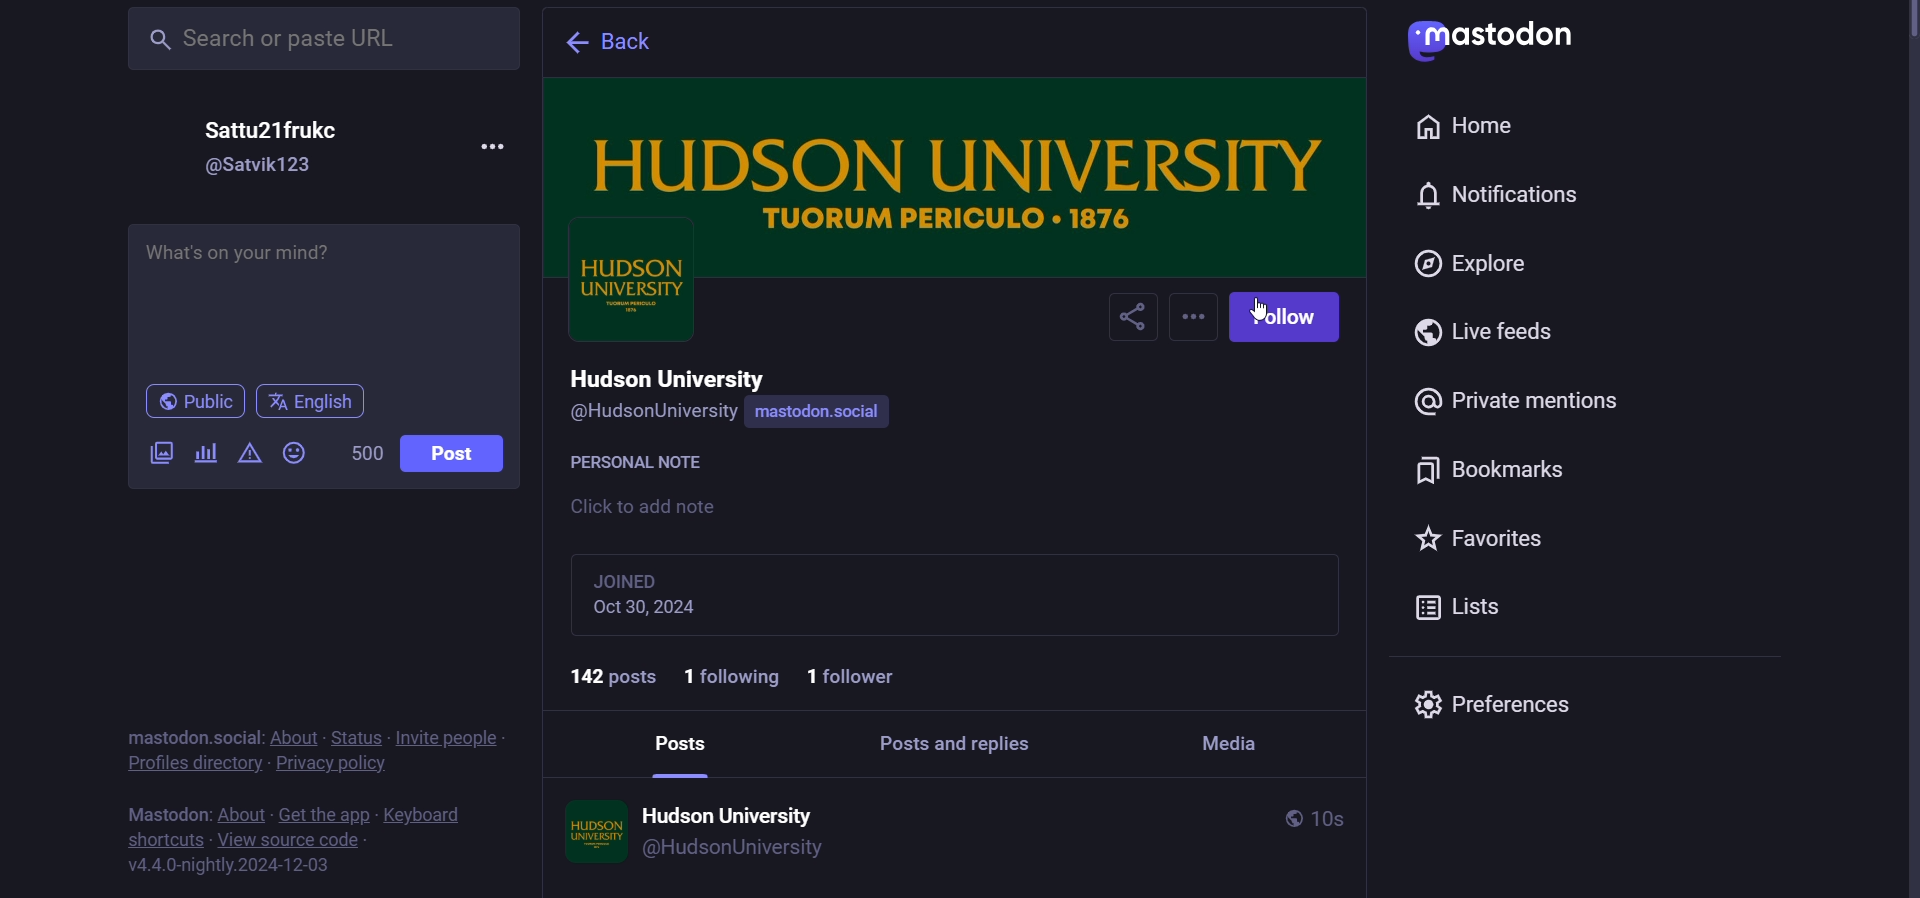 The width and height of the screenshot is (1920, 898). What do you see at coordinates (604, 675) in the screenshot?
I see `142 posts` at bounding box center [604, 675].